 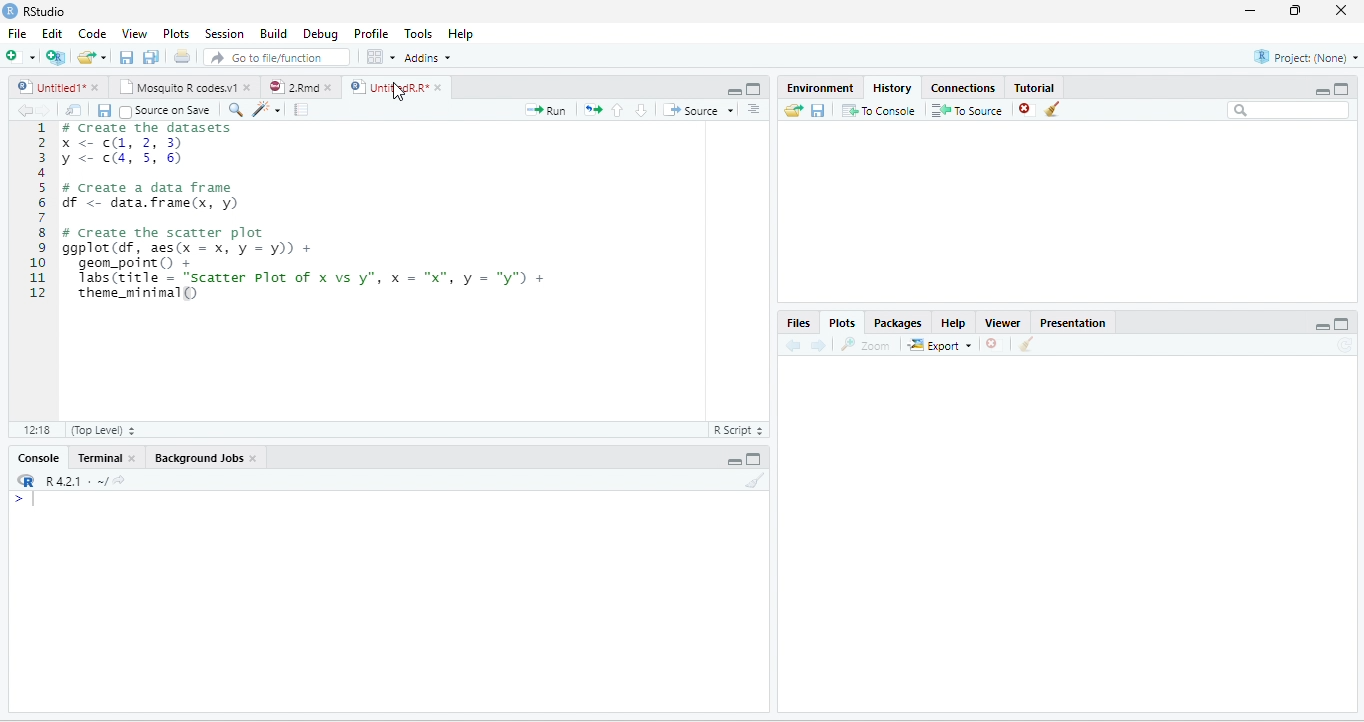 What do you see at coordinates (697, 110) in the screenshot?
I see `Source` at bounding box center [697, 110].